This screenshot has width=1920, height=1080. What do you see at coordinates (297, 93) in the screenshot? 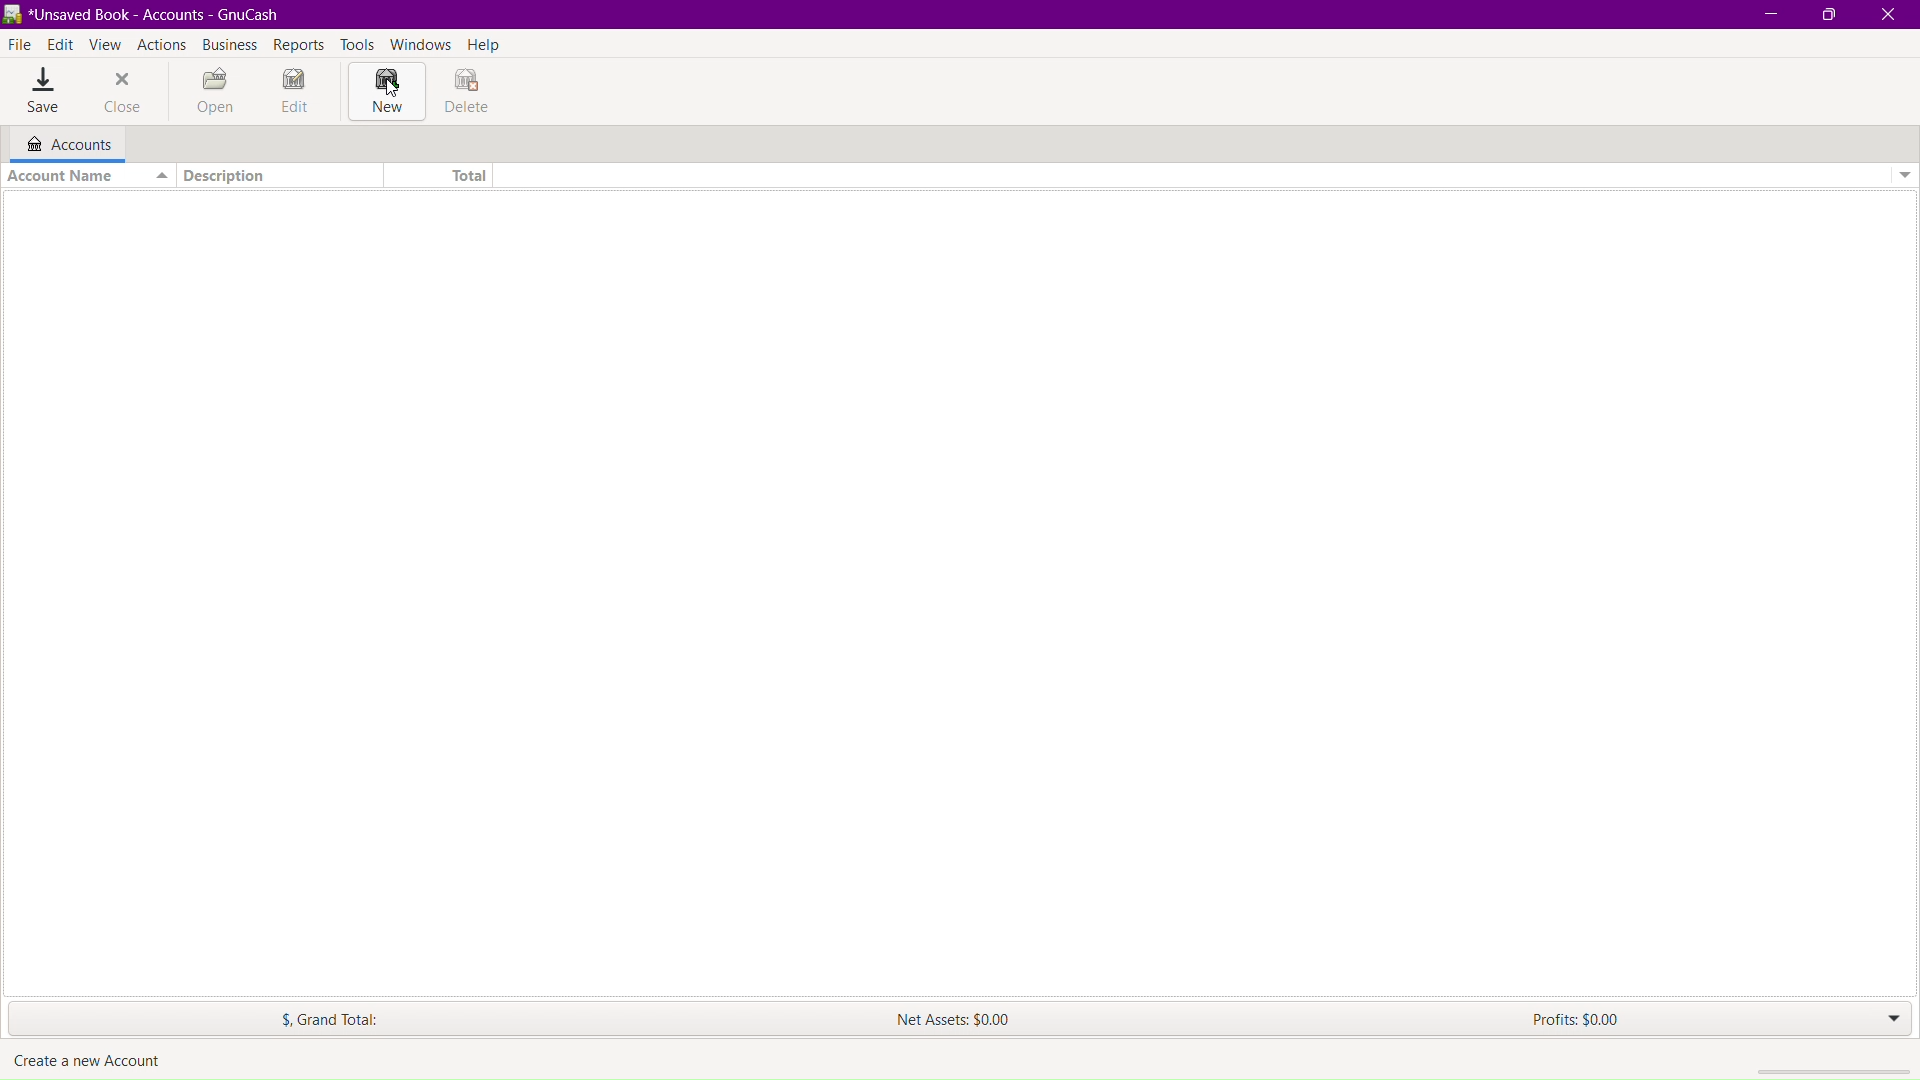
I see `Edit` at bounding box center [297, 93].